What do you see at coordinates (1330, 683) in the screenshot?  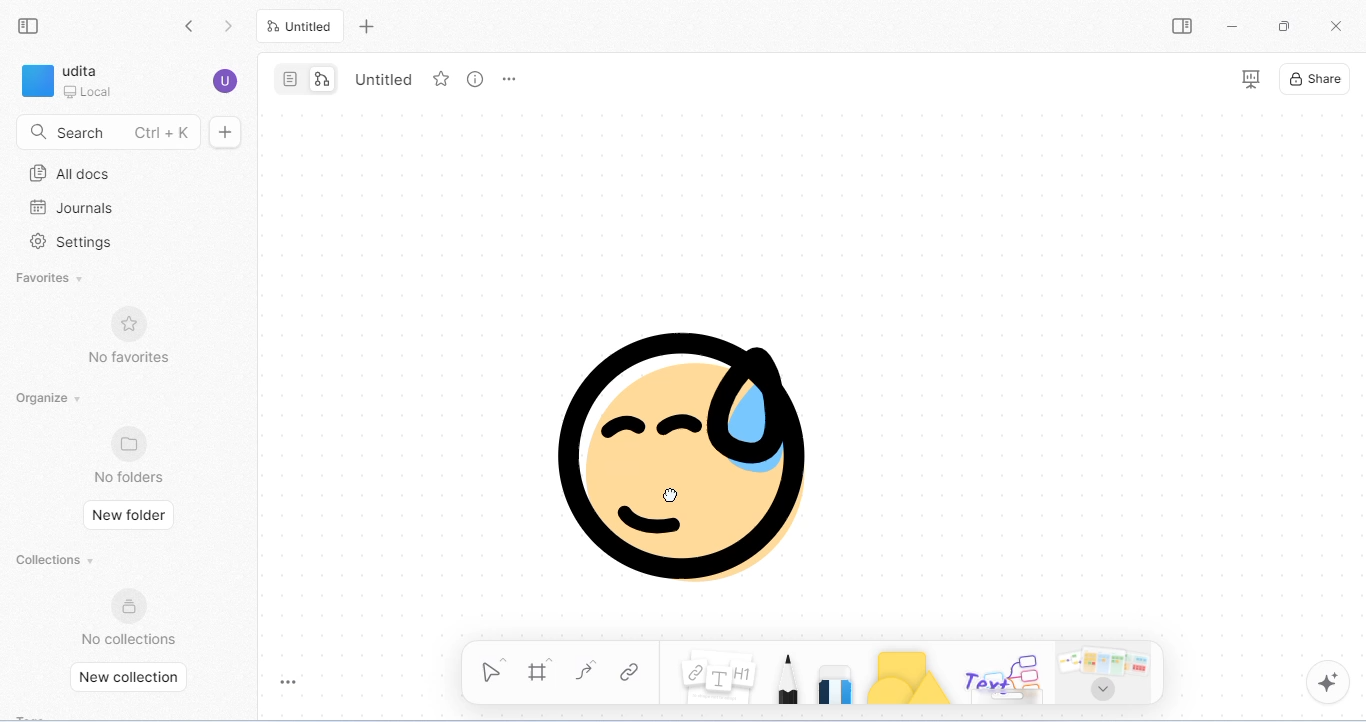 I see `AI assistant` at bounding box center [1330, 683].